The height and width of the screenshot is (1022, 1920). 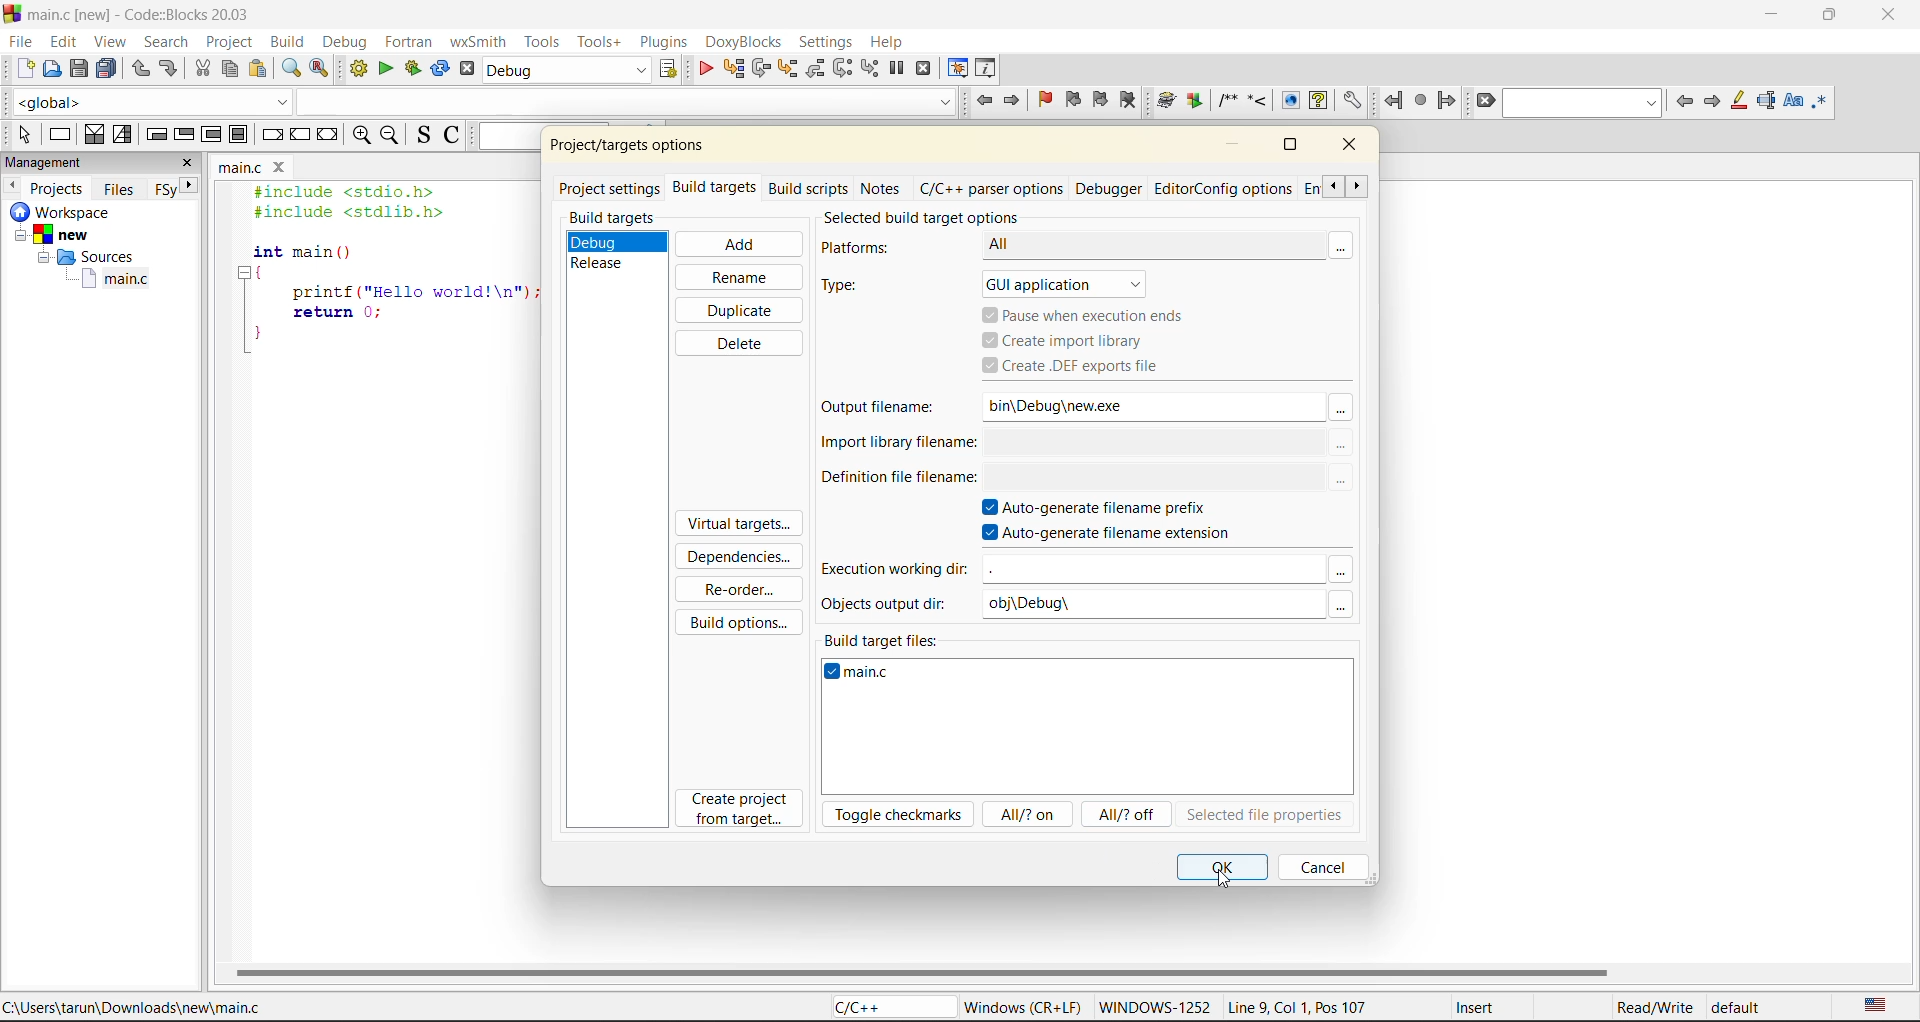 What do you see at coordinates (60, 134) in the screenshot?
I see `instruction` at bounding box center [60, 134].